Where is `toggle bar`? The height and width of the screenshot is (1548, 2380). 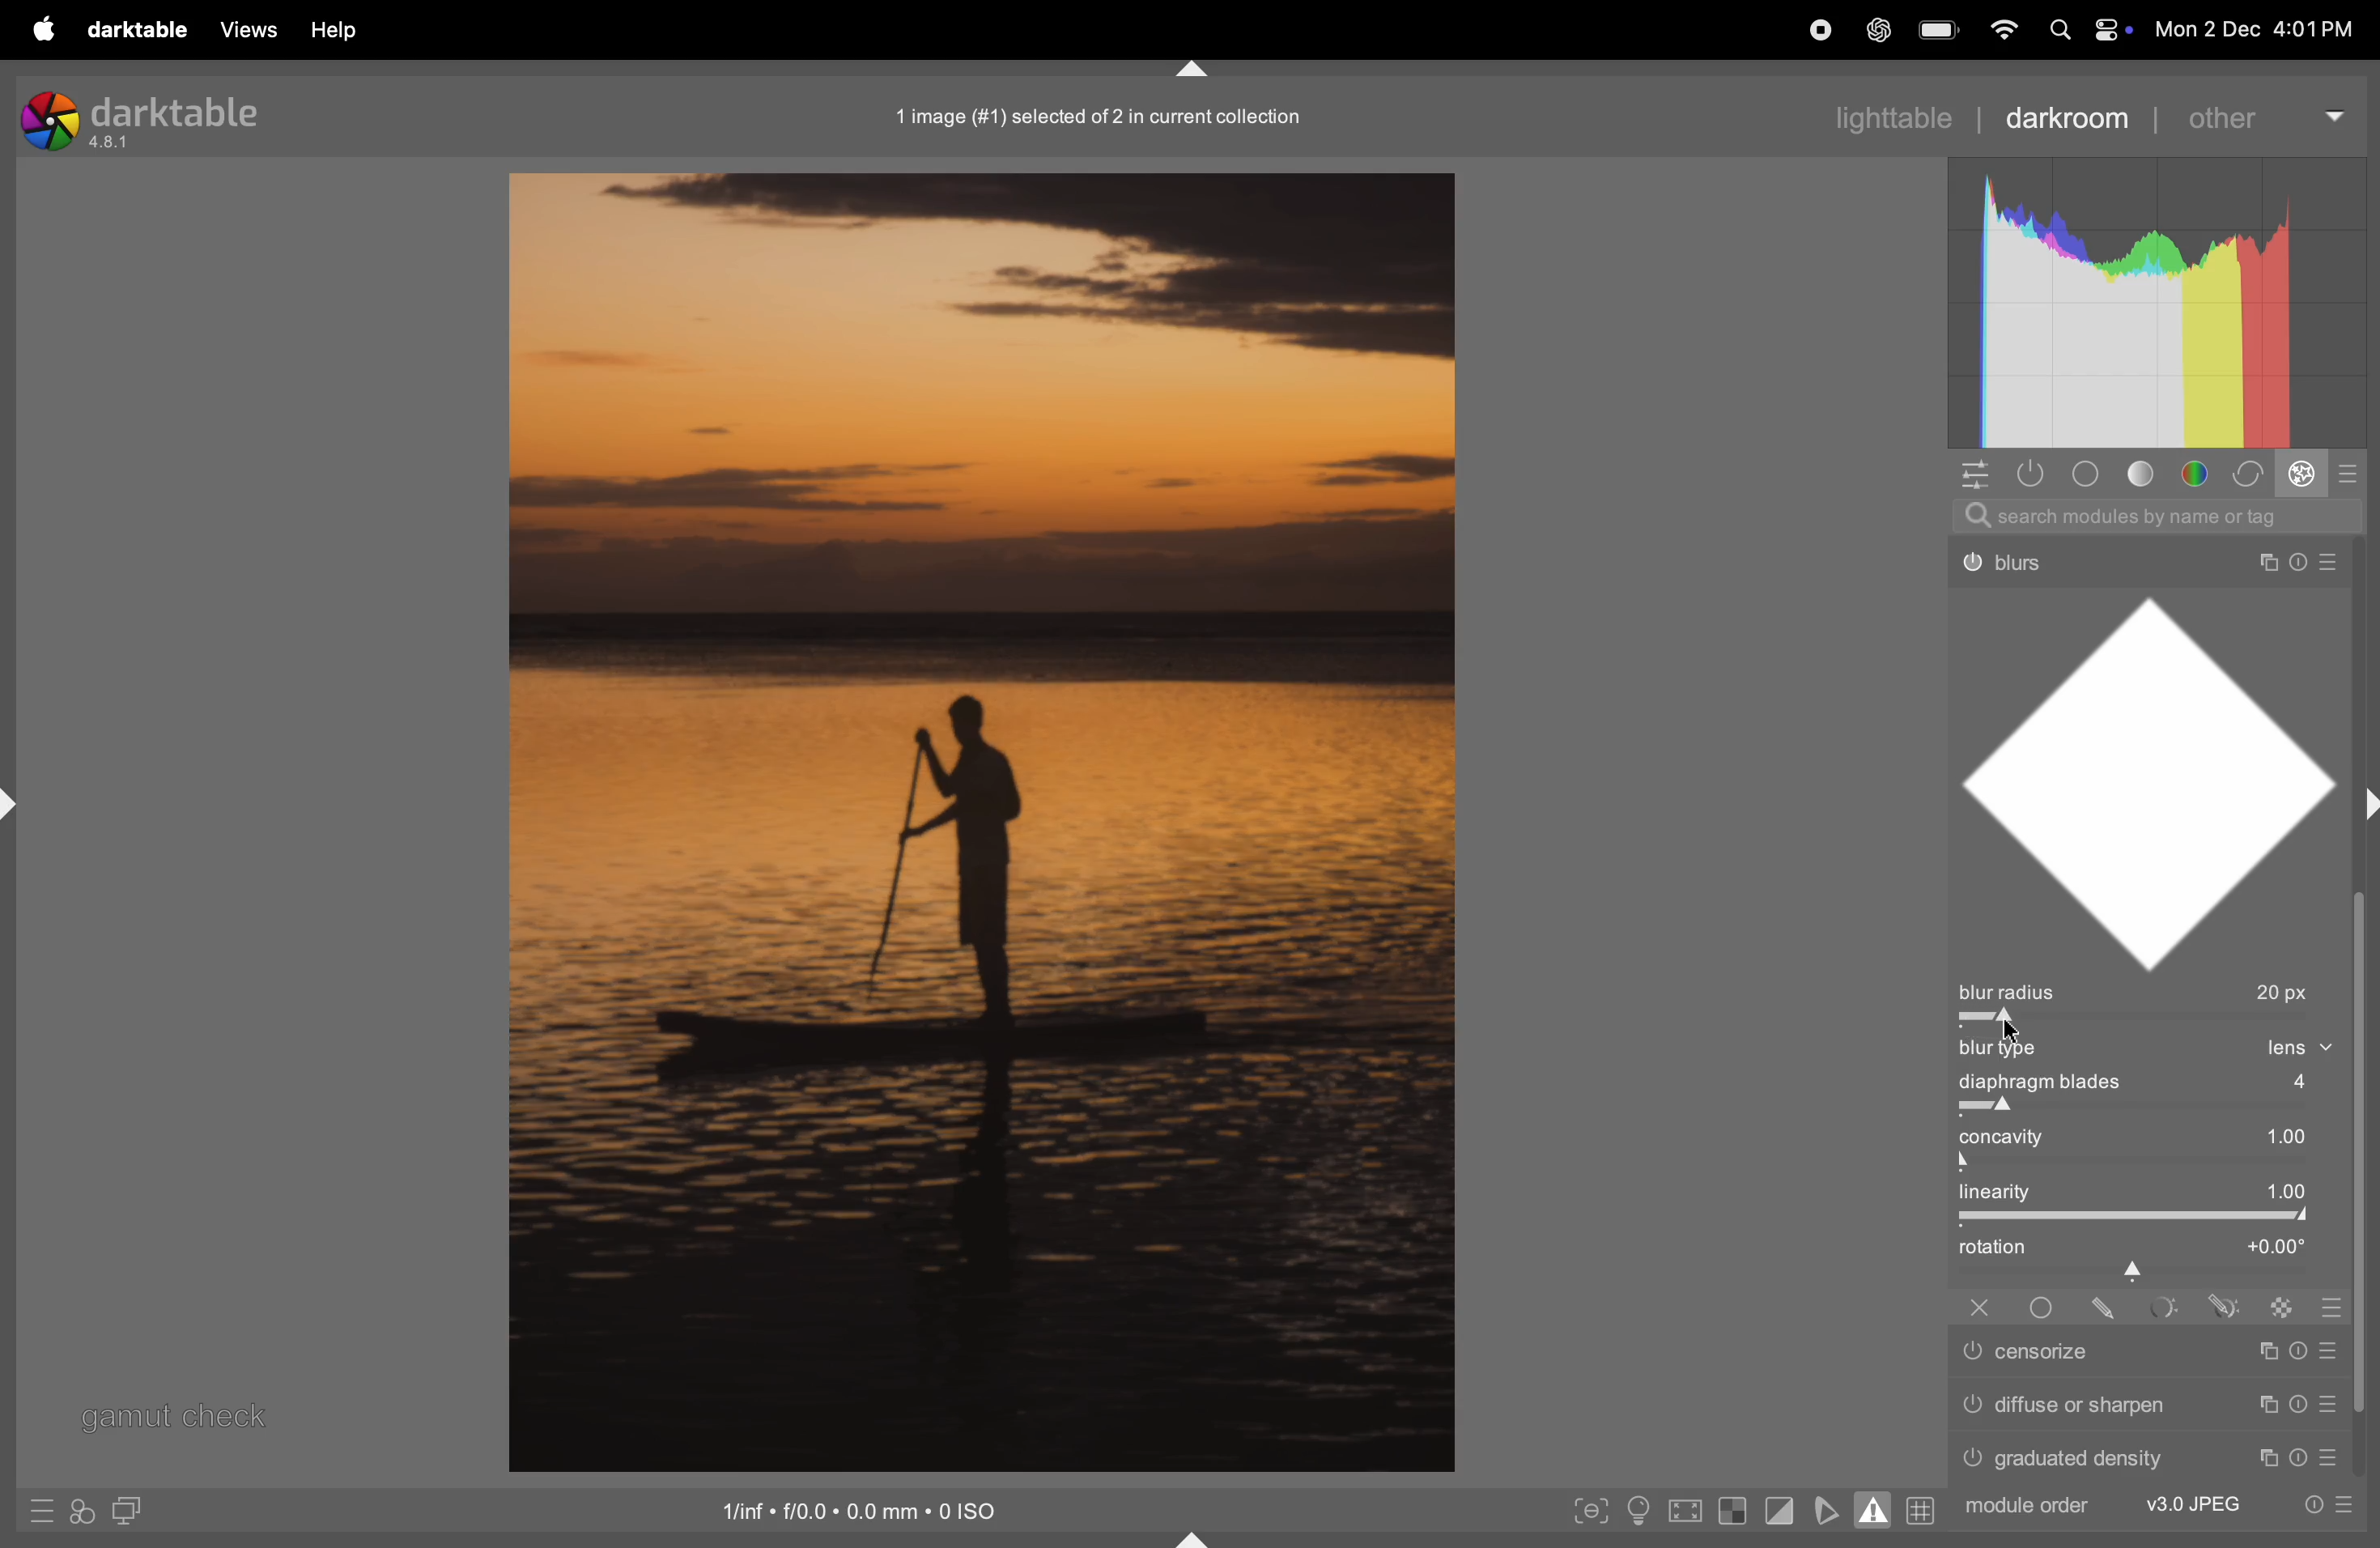 toggle bar is located at coordinates (2150, 1021).